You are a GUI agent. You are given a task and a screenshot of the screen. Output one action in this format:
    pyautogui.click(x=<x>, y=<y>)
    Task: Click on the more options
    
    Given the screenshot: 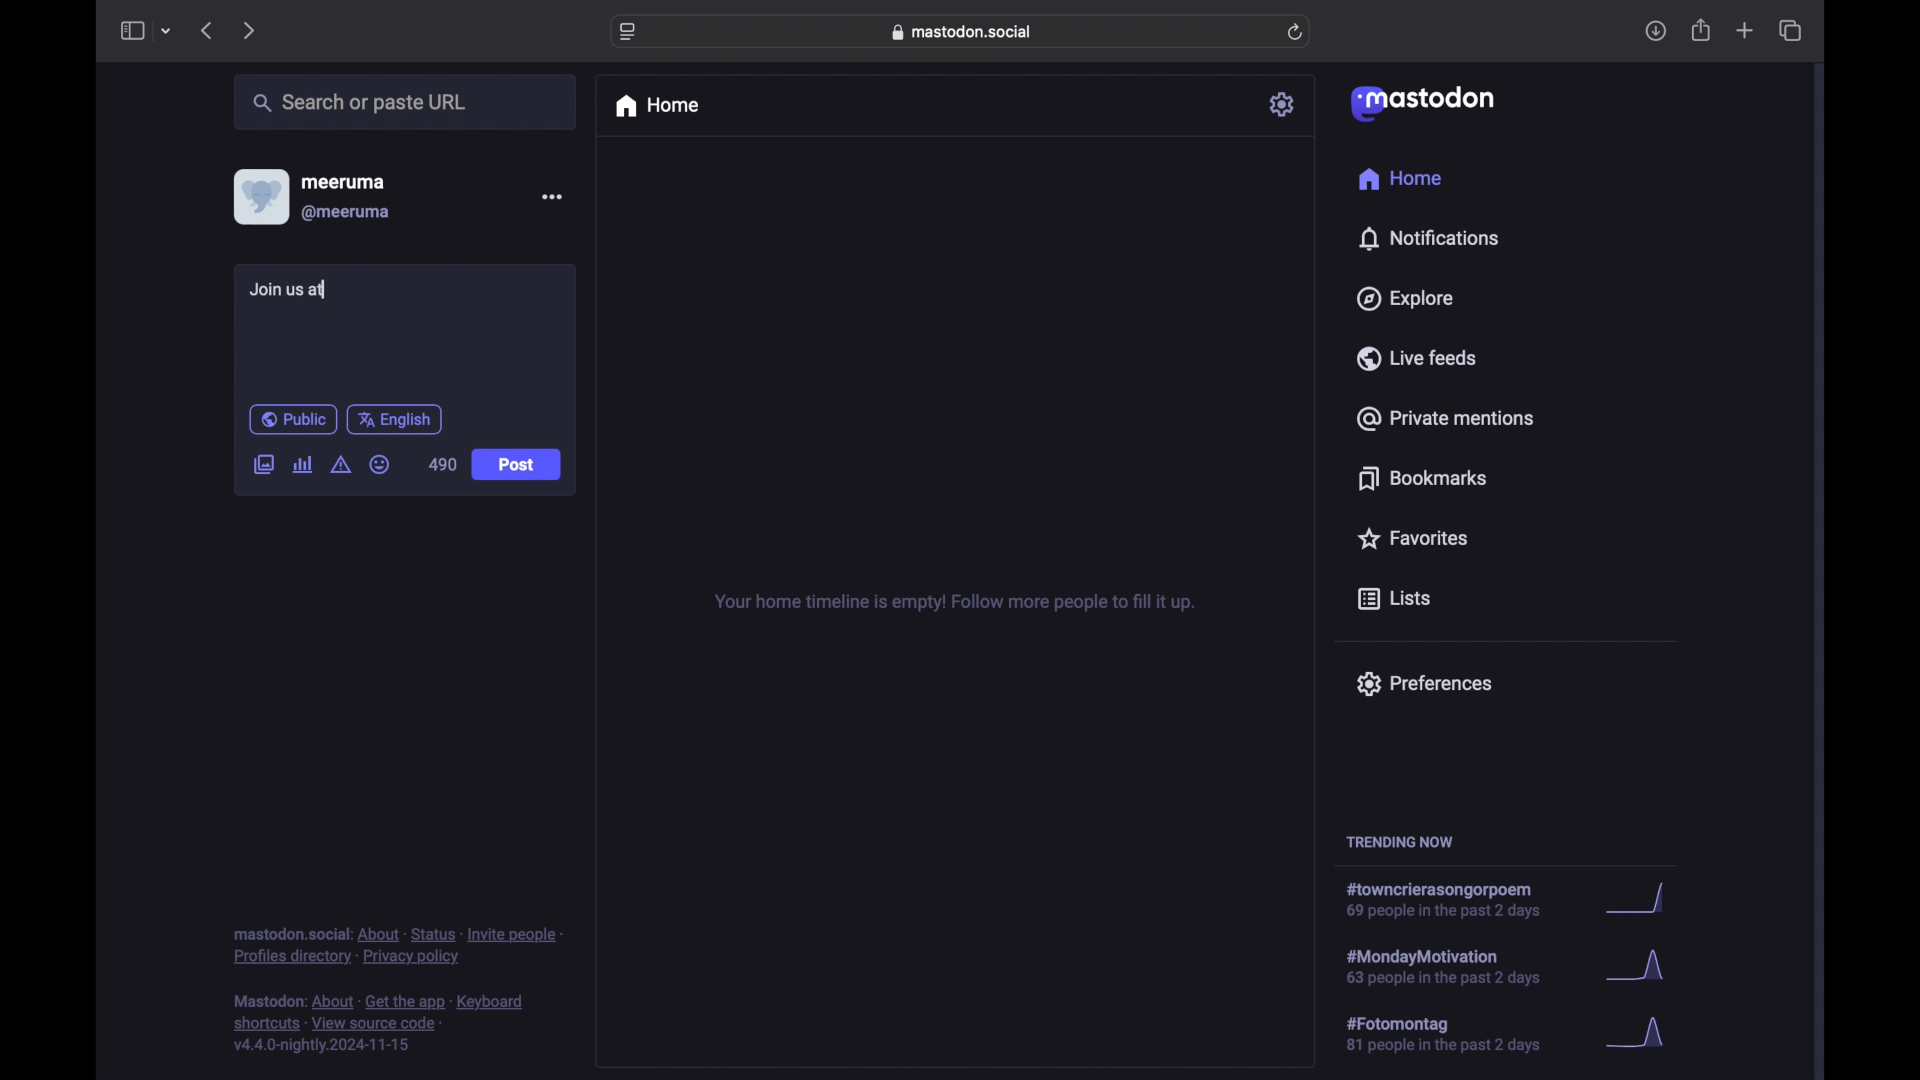 What is the action you would take?
    pyautogui.click(x=552, y=197)
    